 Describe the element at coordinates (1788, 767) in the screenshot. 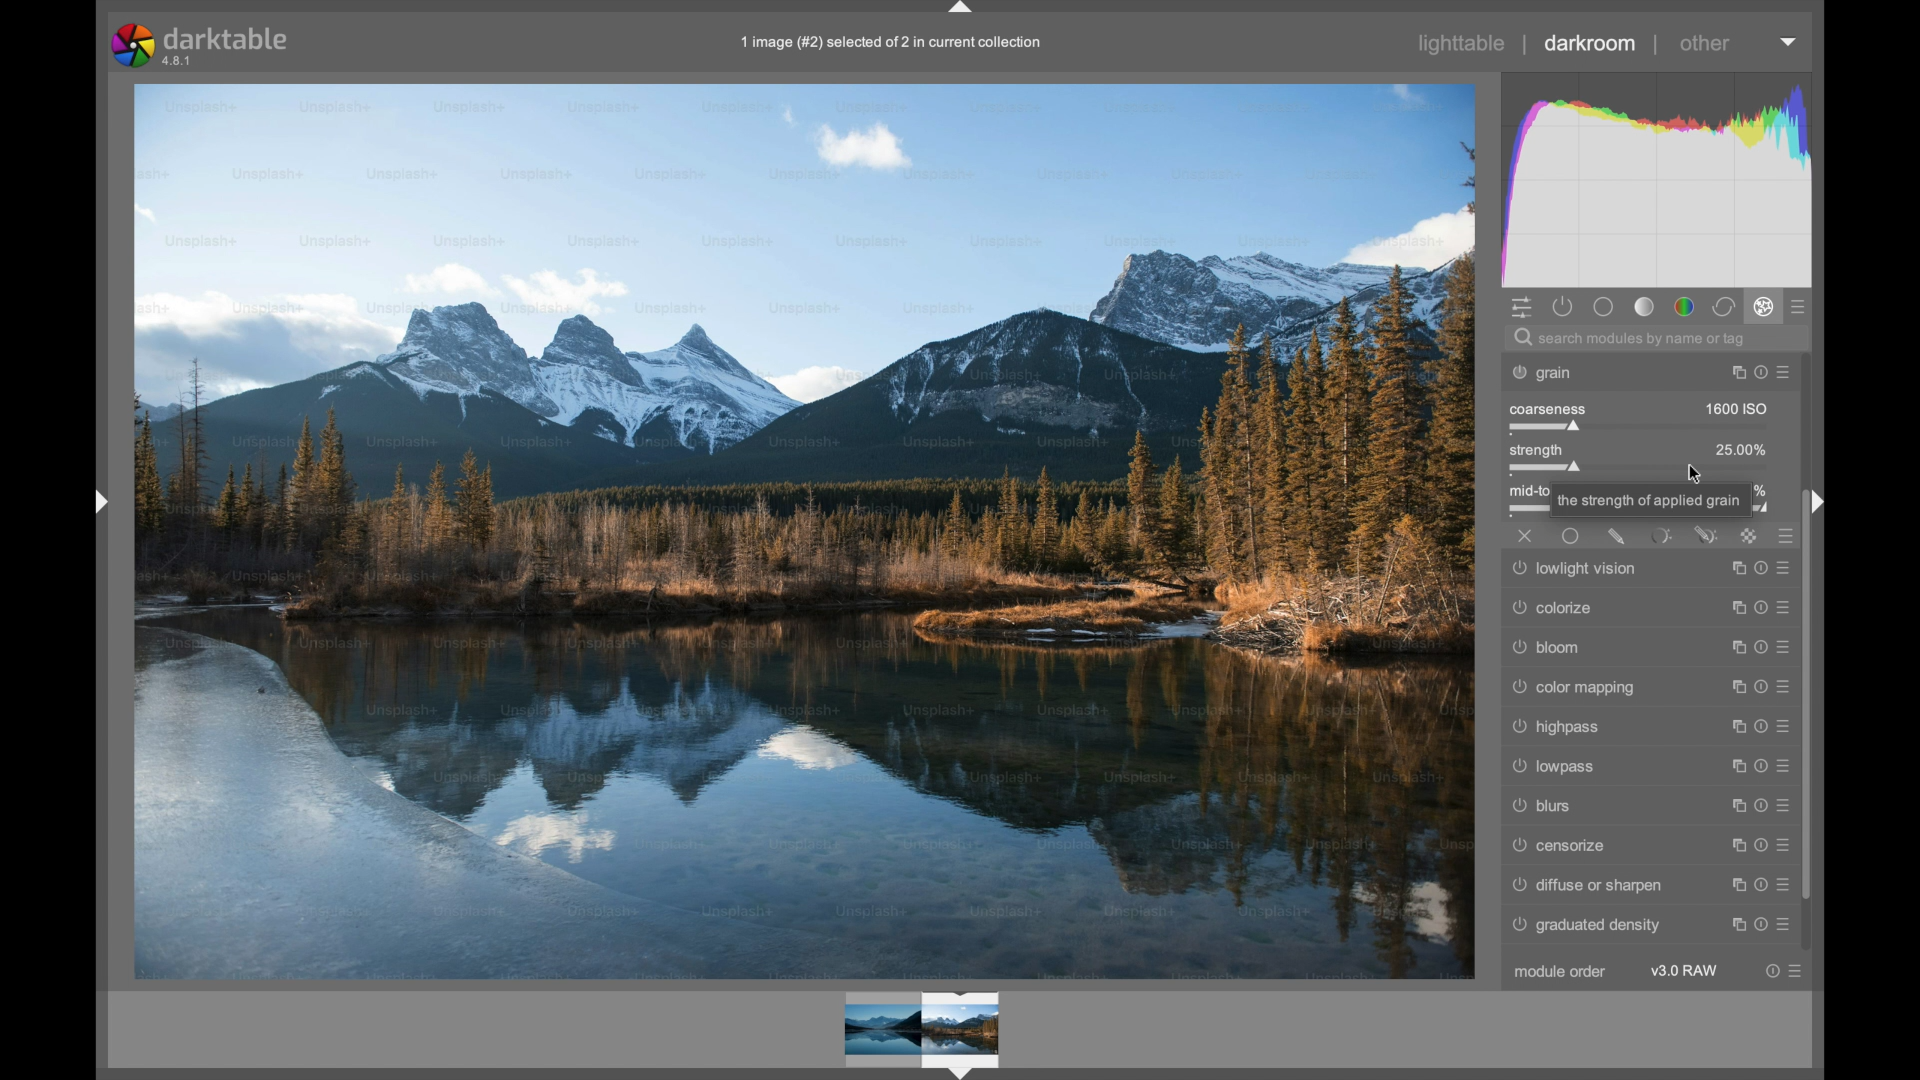

I see `presets` at that location.